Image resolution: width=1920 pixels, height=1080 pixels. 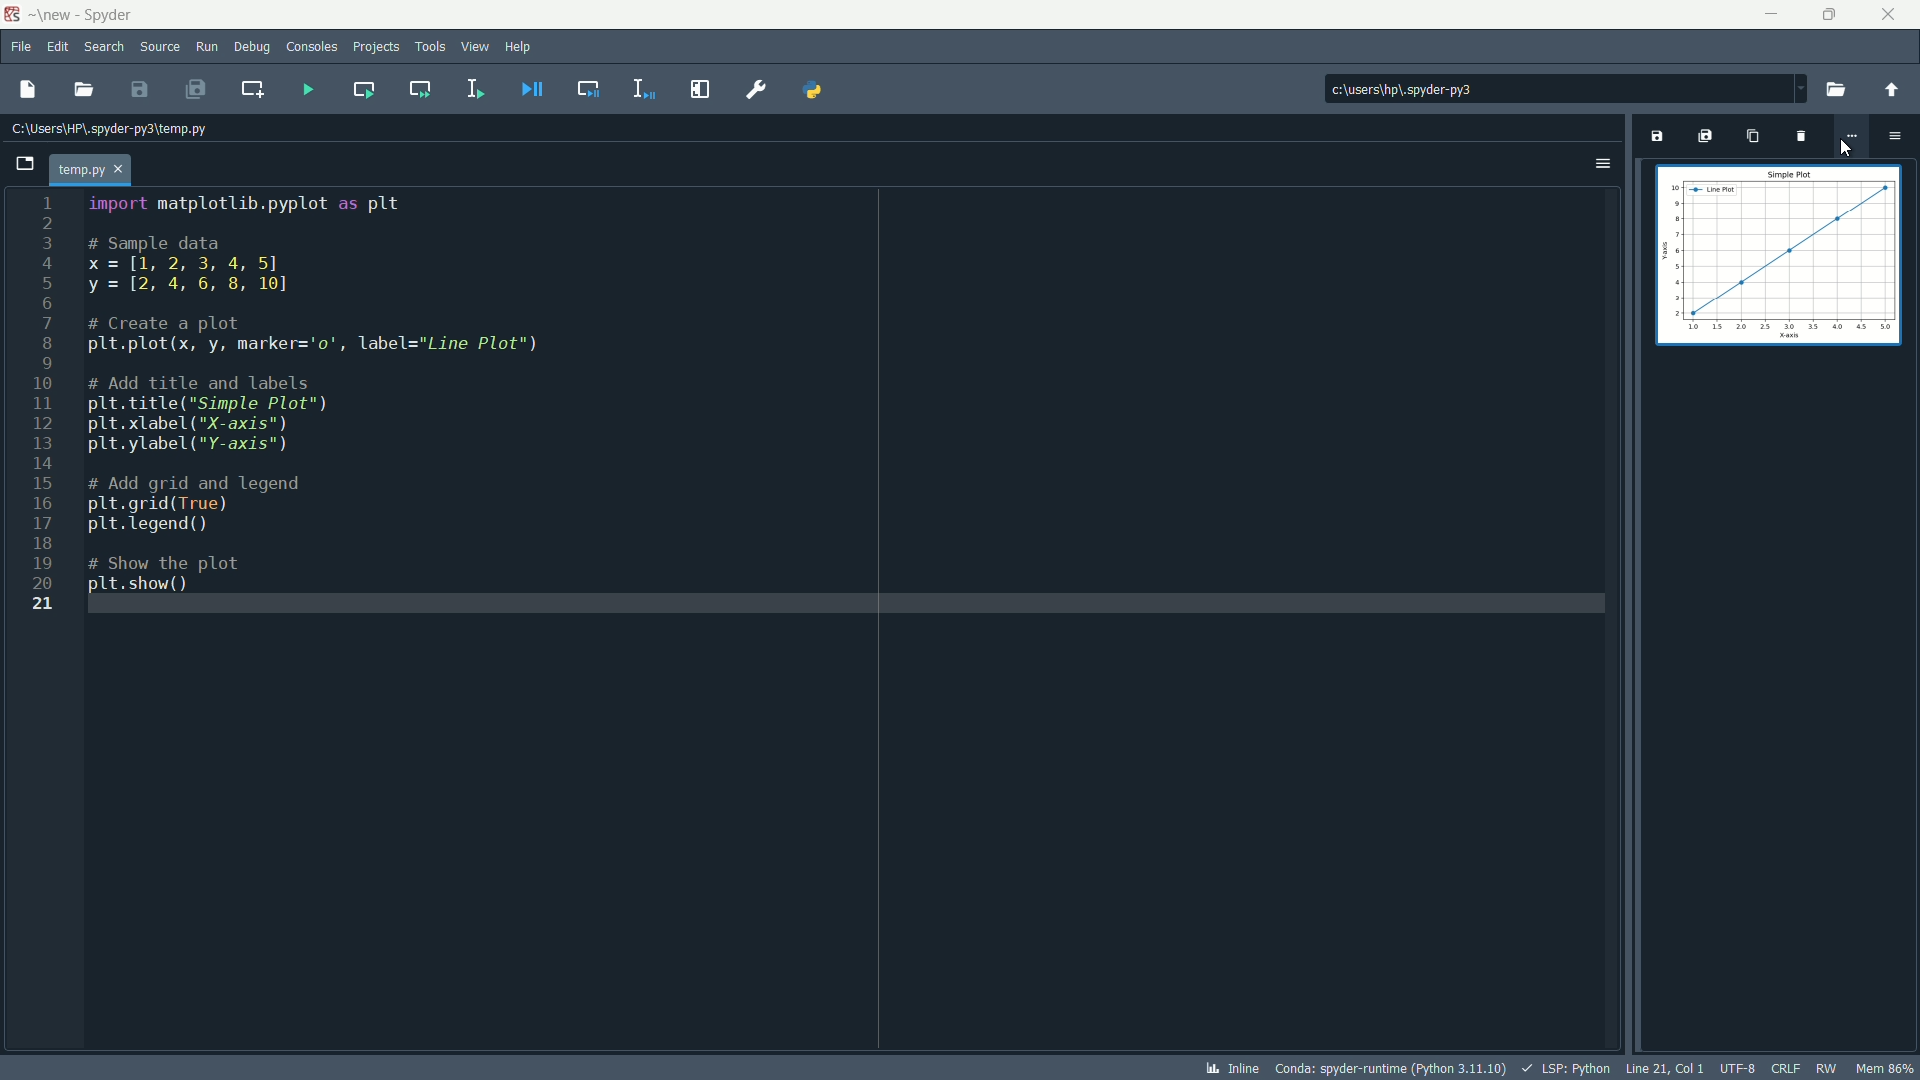 I want to click on new, so click(x=53, y=14).